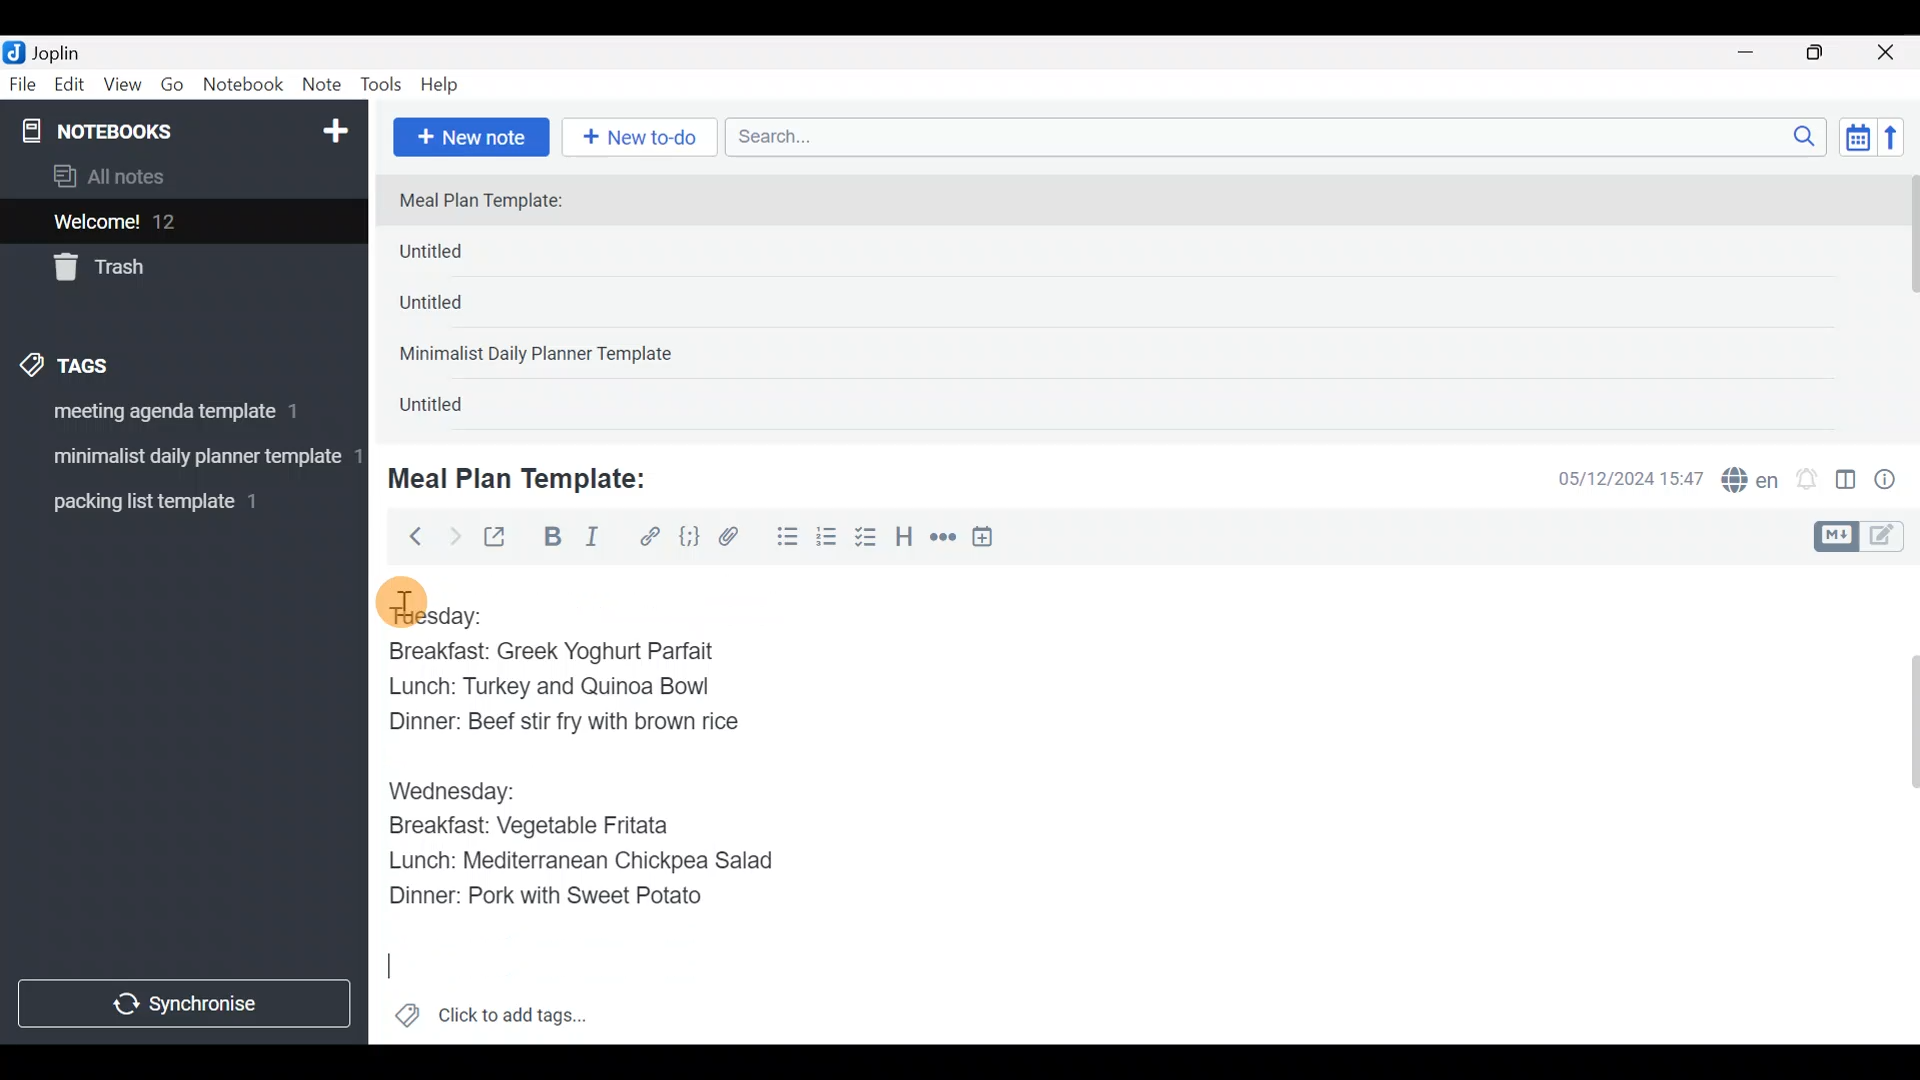 The height and width of the screenshot is (1080, 1920). Describe the element at coordinates (112, 362) in the screenshot. I see `Tags` at that location.